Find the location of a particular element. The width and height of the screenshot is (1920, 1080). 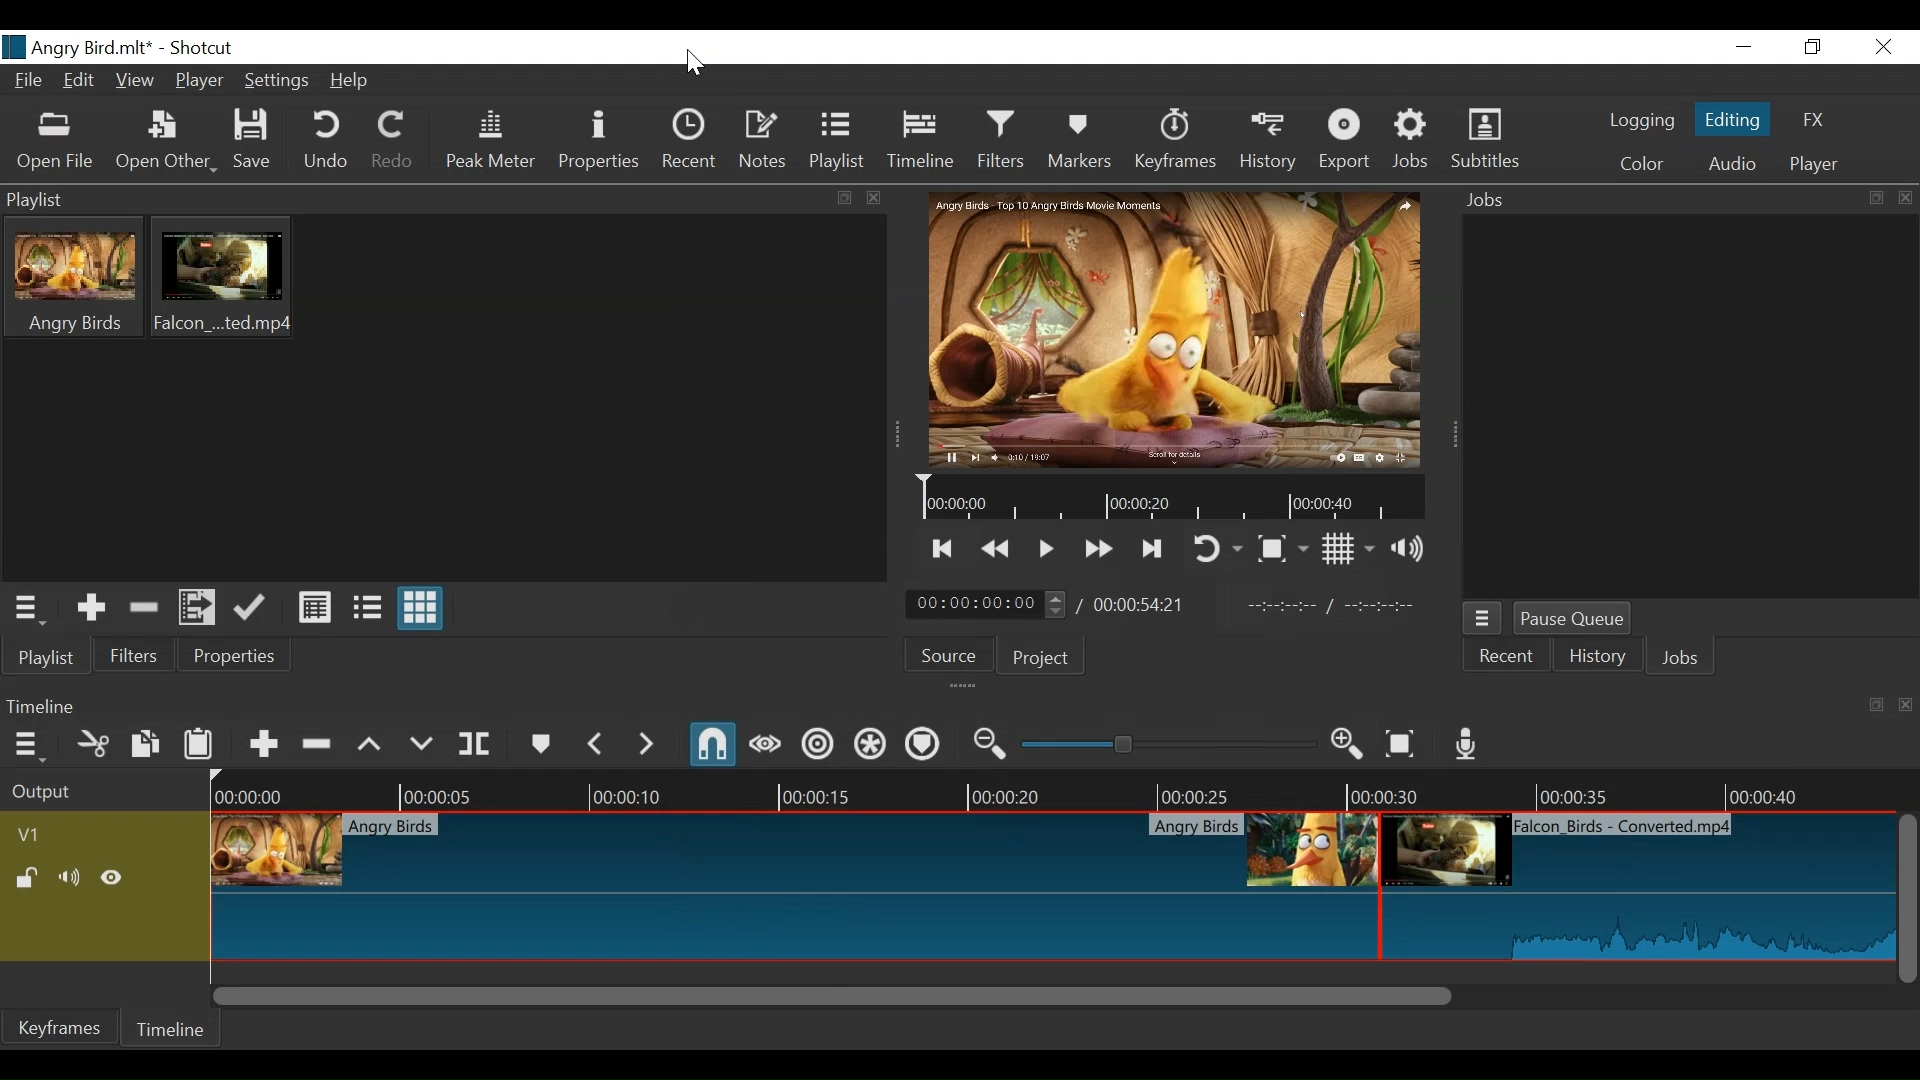

View as icons is located at coordinates (419, 609).